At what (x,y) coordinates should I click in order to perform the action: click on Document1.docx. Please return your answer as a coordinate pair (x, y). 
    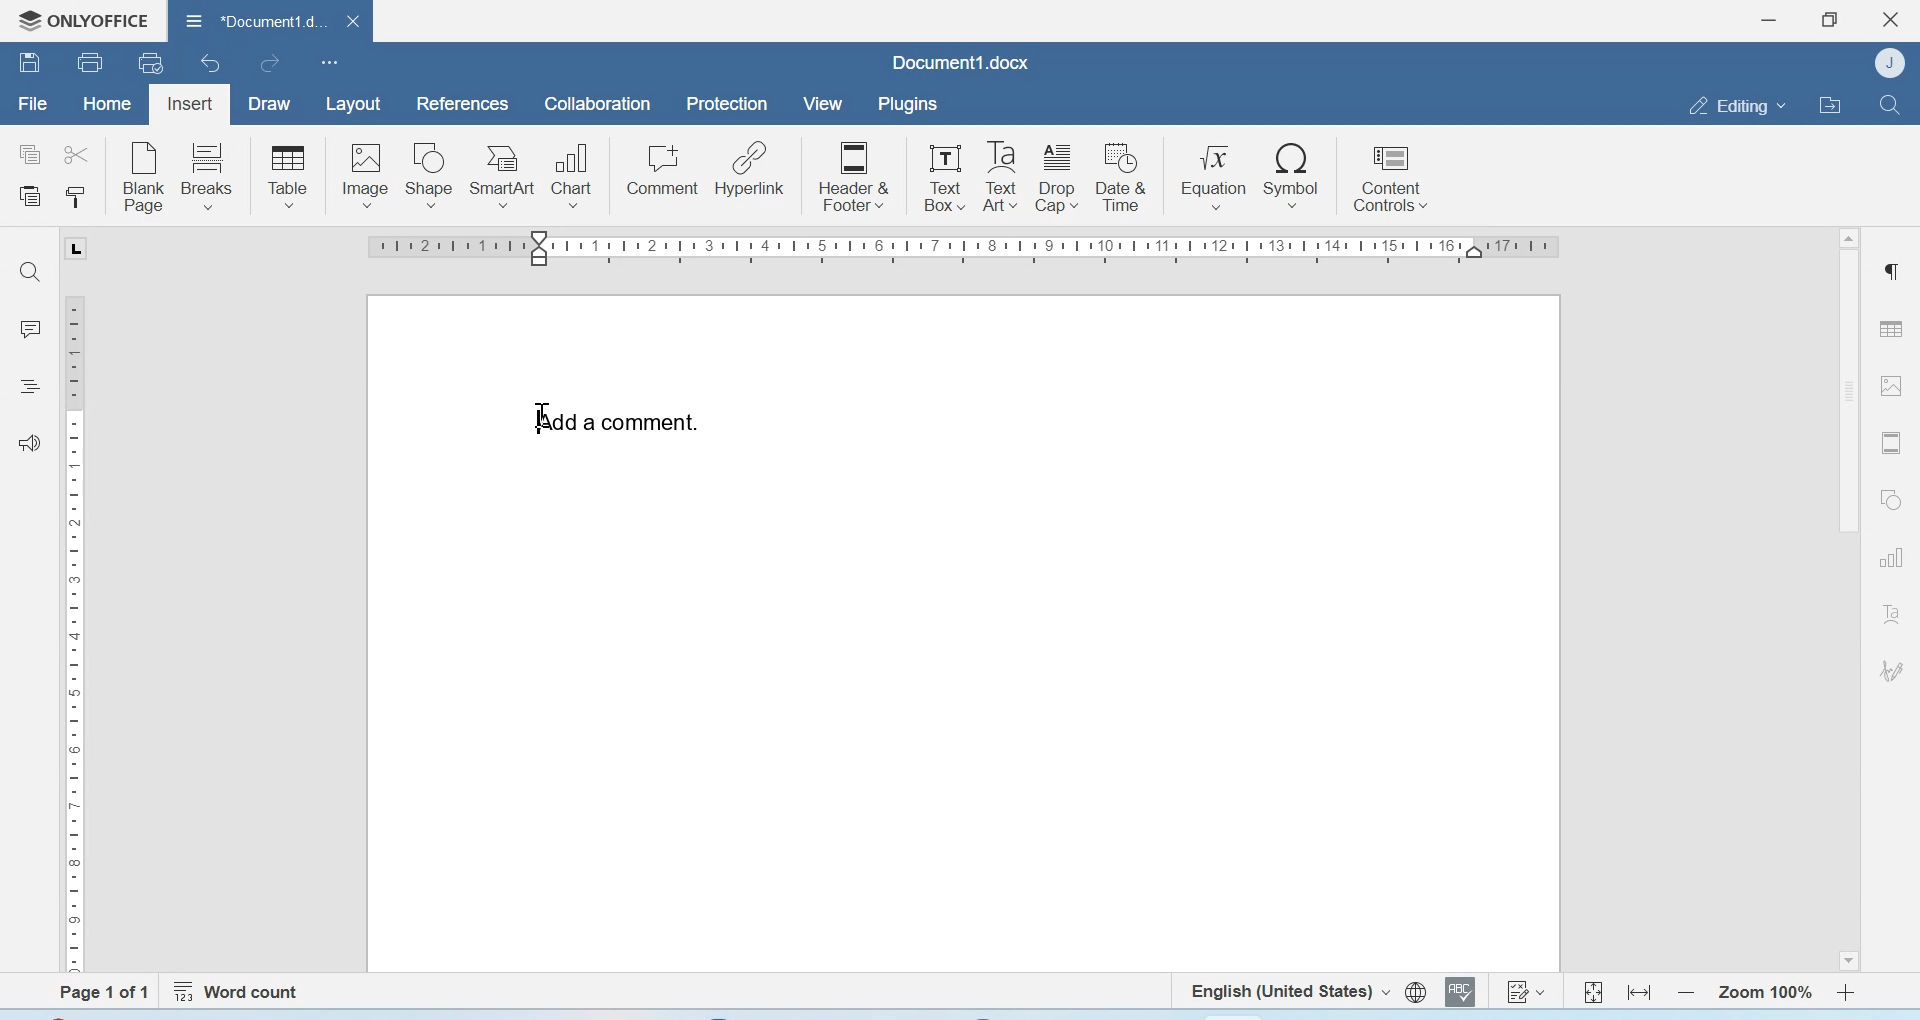
    Looking at the image, I should click on (963, 62).